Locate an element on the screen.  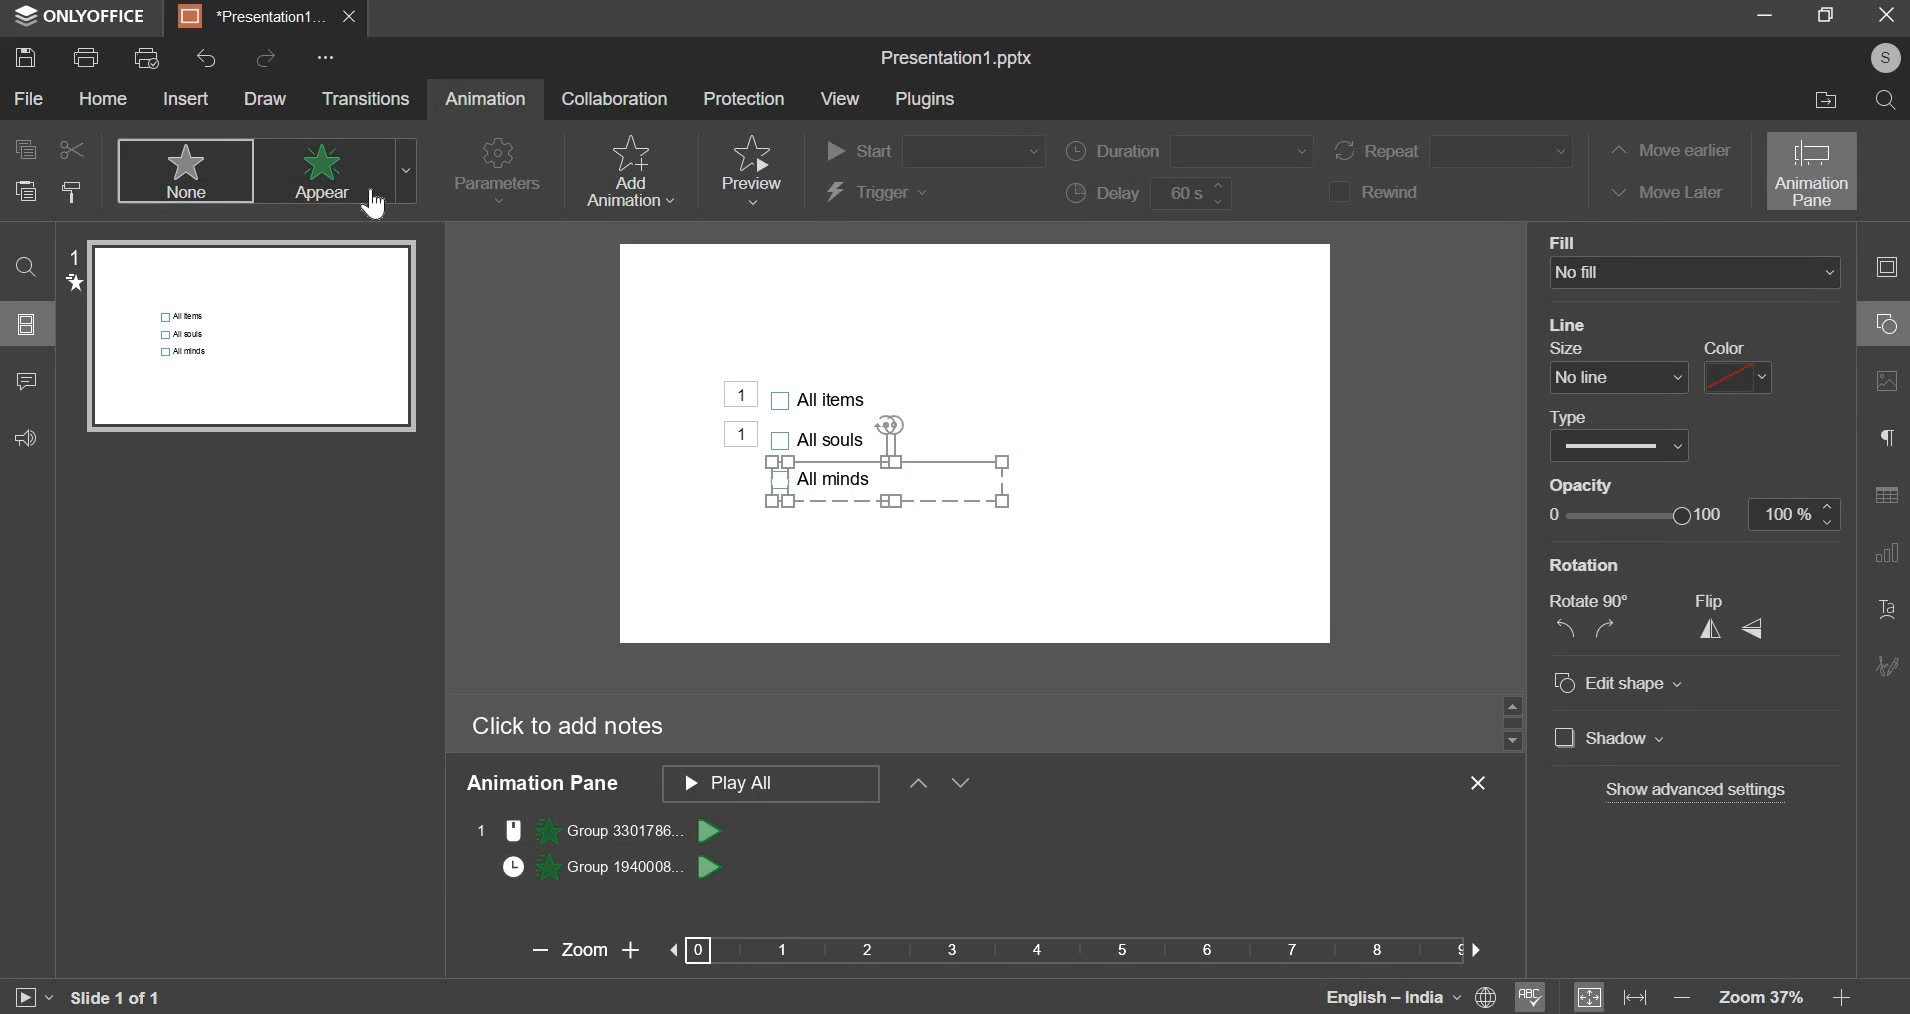
Show advanced settings is located at coordinates (1695, 790).